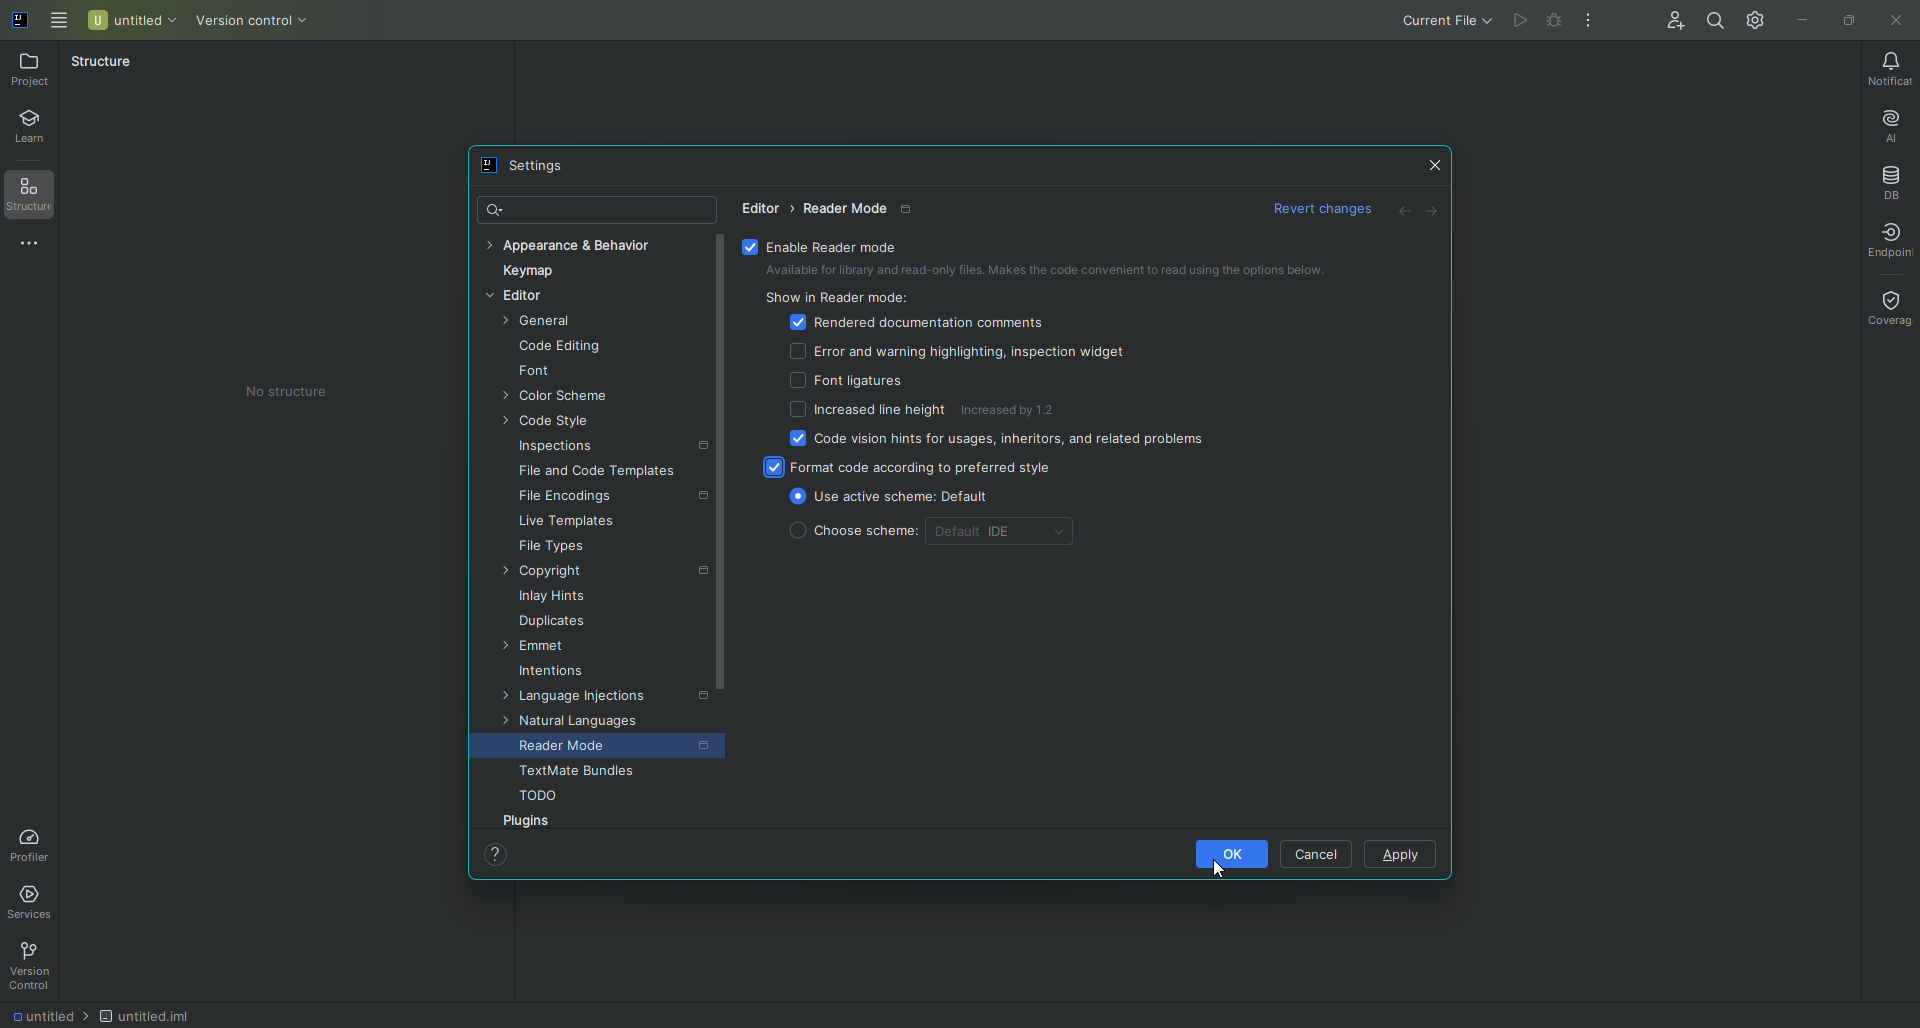  Describe the element at coordinates (531, 797) in the screenshot. I see `TODO` at that location.